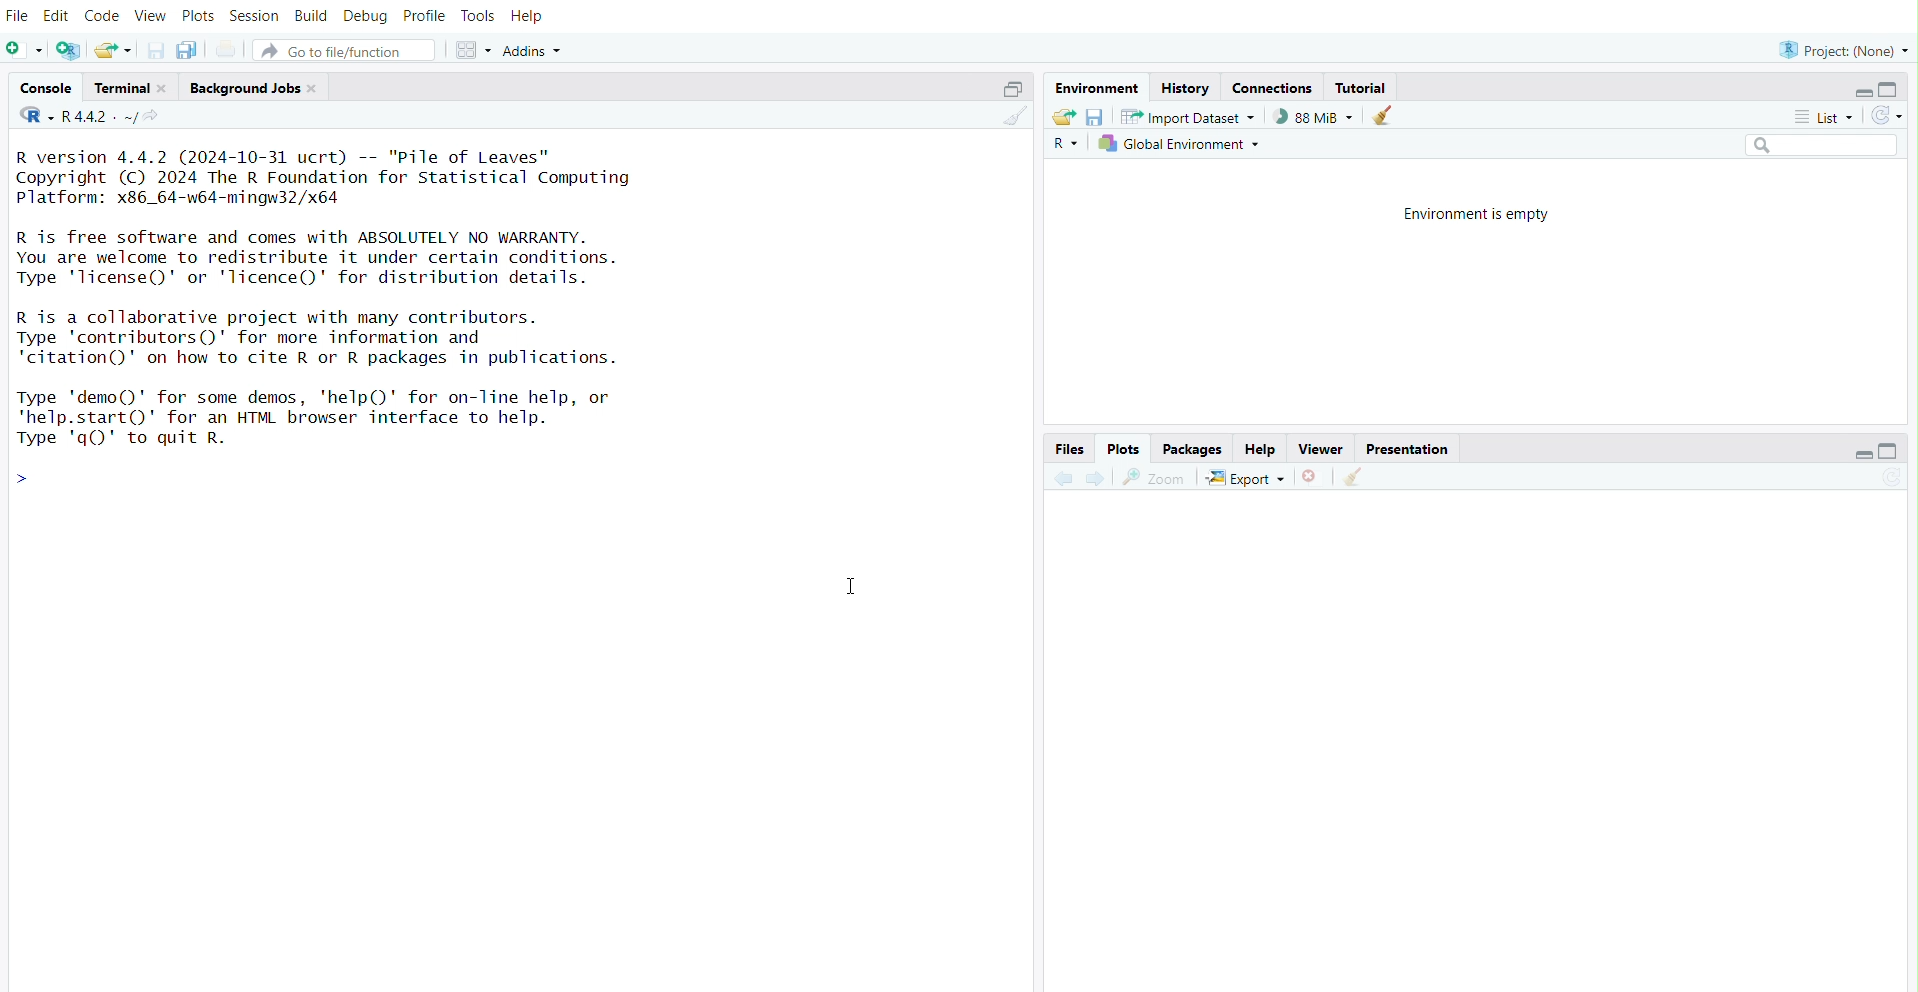 The width and height of the screenshot is (1918, 992). Describe the element at coordinates (1190, 117) in the screenshot. I see `import dataset` at that location.